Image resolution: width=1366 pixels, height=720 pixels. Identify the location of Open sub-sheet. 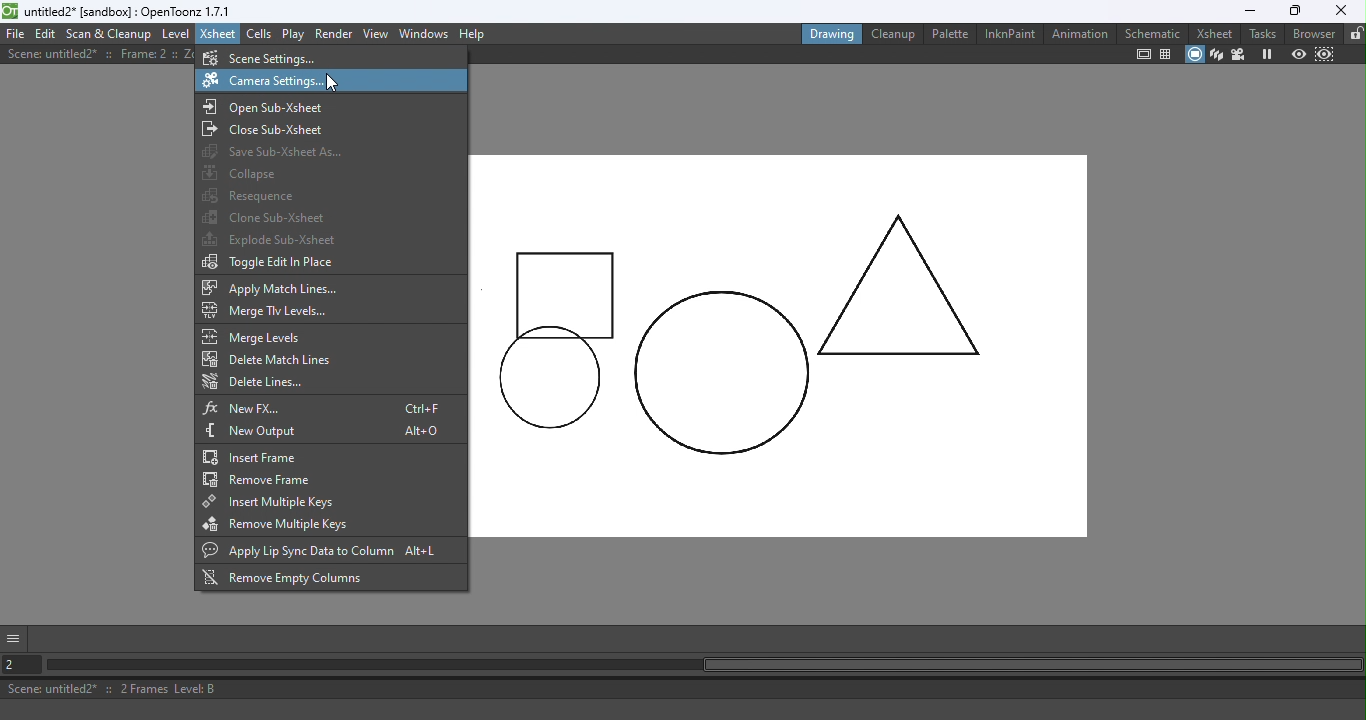
(268, 108).